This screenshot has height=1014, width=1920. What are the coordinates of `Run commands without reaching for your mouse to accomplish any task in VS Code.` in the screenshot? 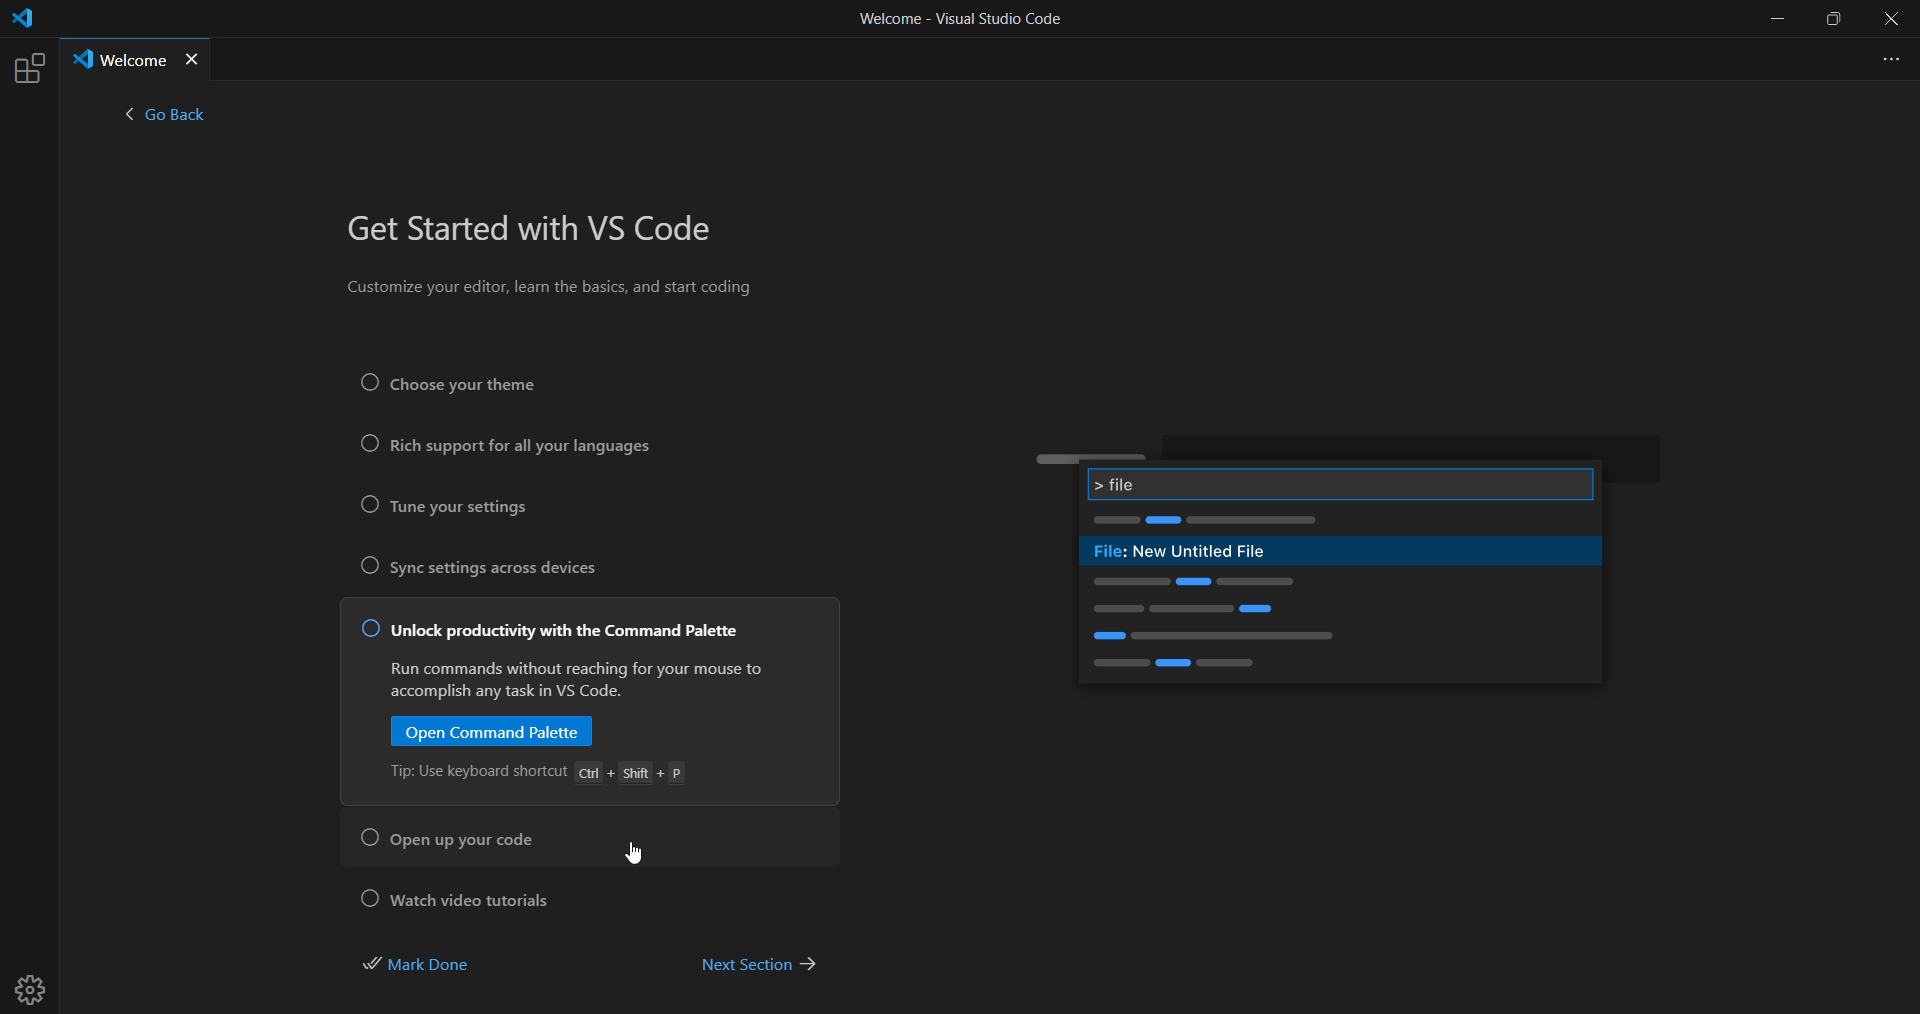 It's located at (577, 682).